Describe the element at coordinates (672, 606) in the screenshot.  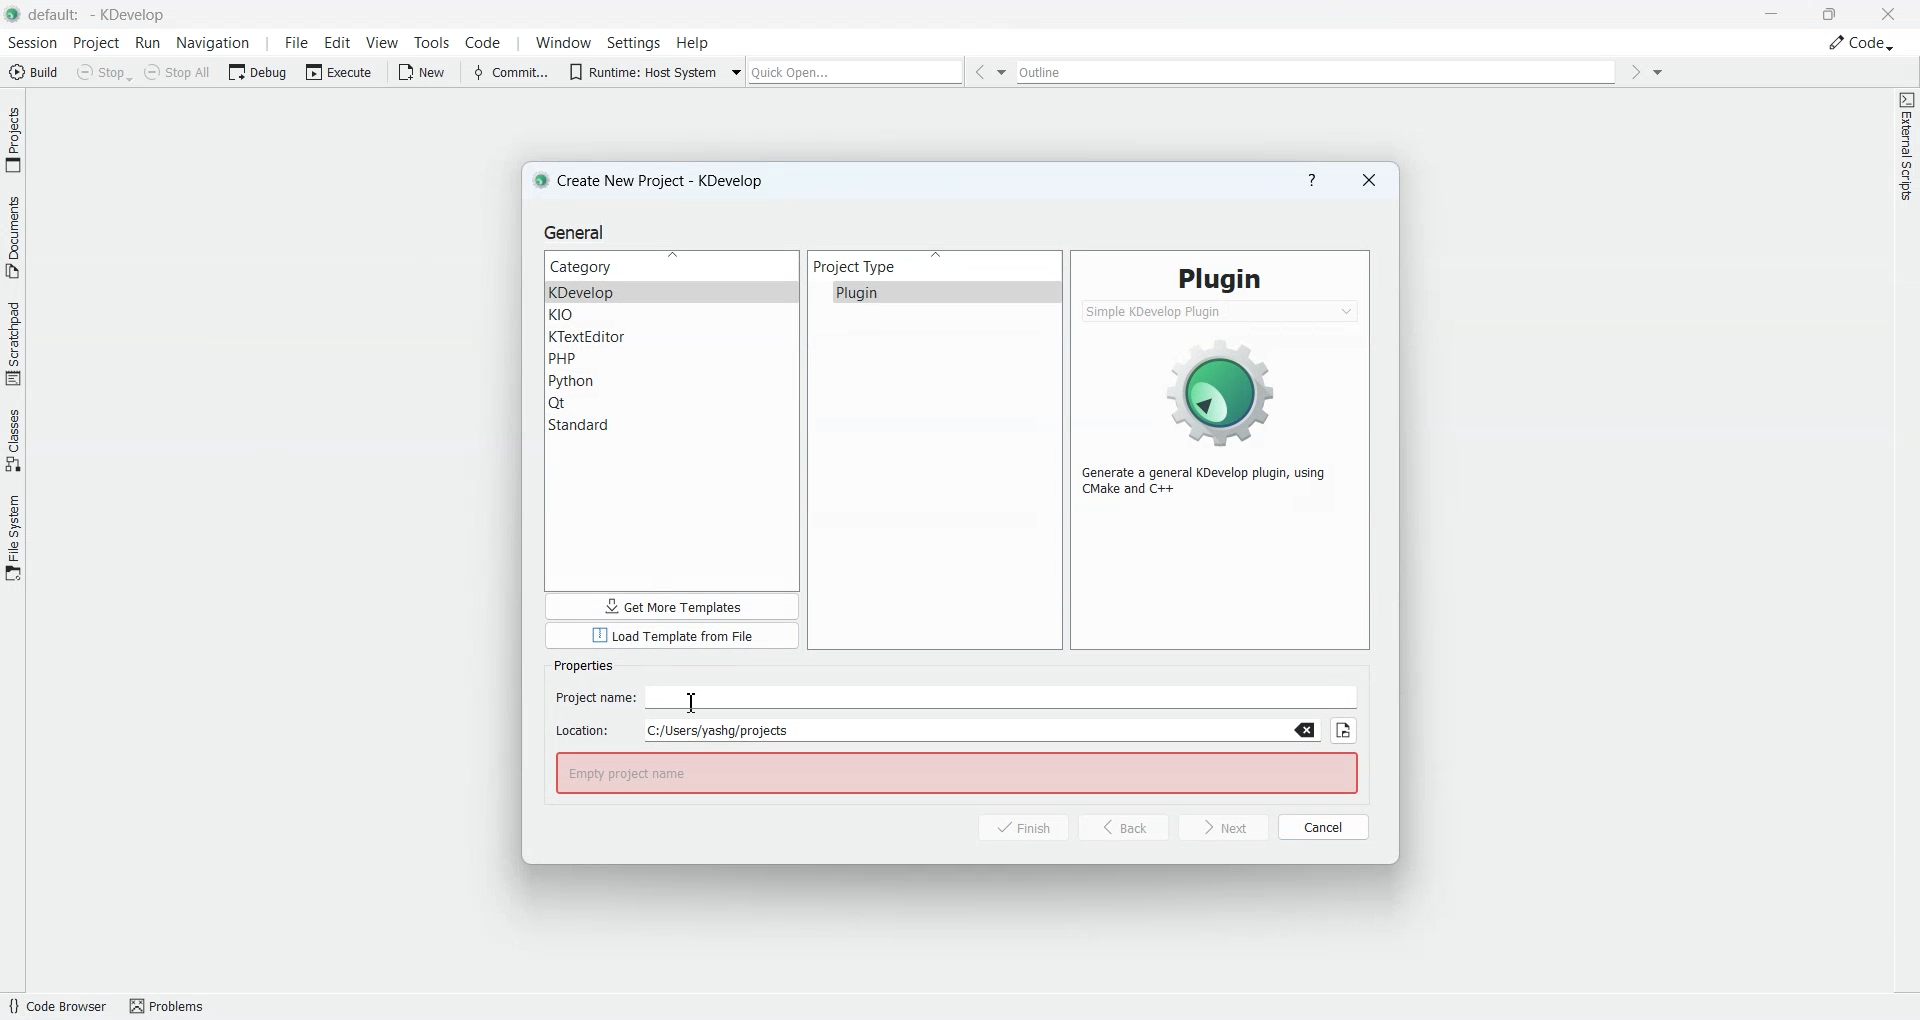
I see `Get more Template` at that location.